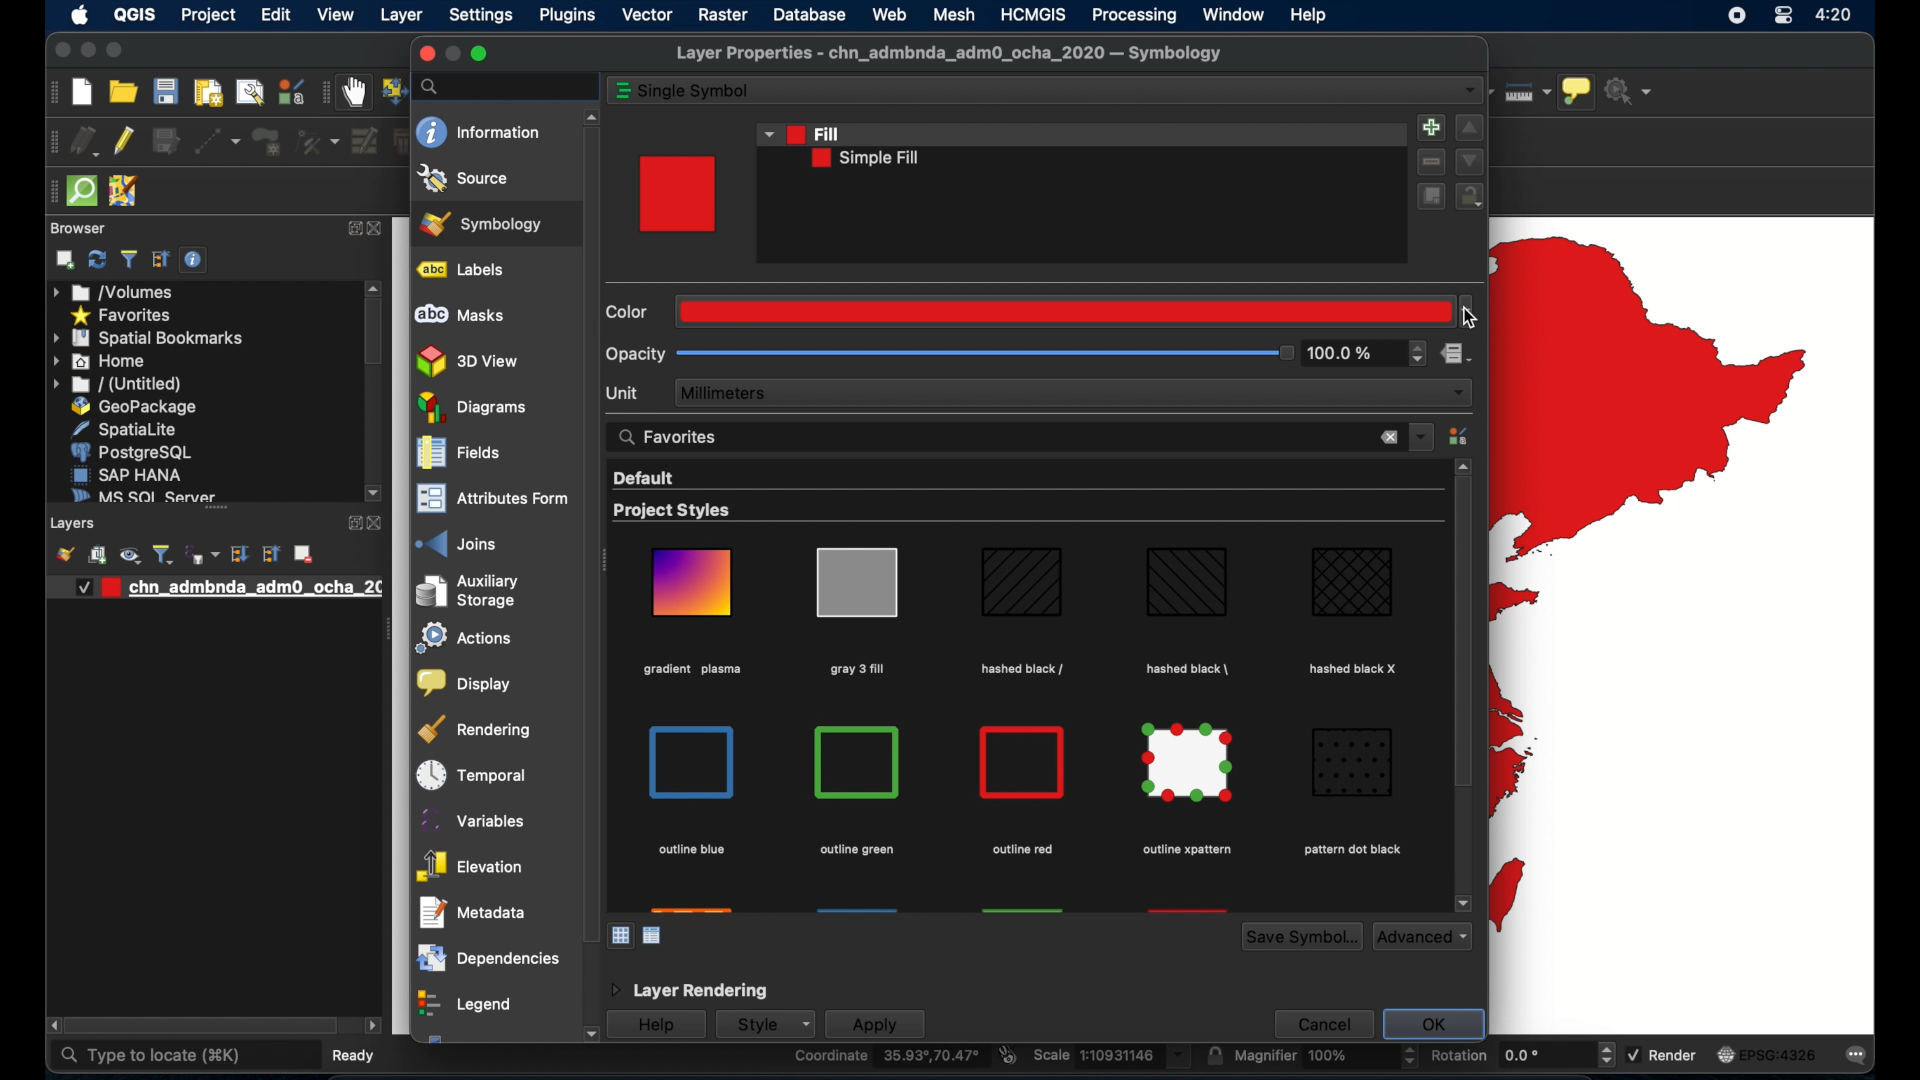 Image resolution: width=1920 pixels, height=1080 pixels. Describe the element at coordinates (459, 640) in the screenshot. I see `actions` at that location.